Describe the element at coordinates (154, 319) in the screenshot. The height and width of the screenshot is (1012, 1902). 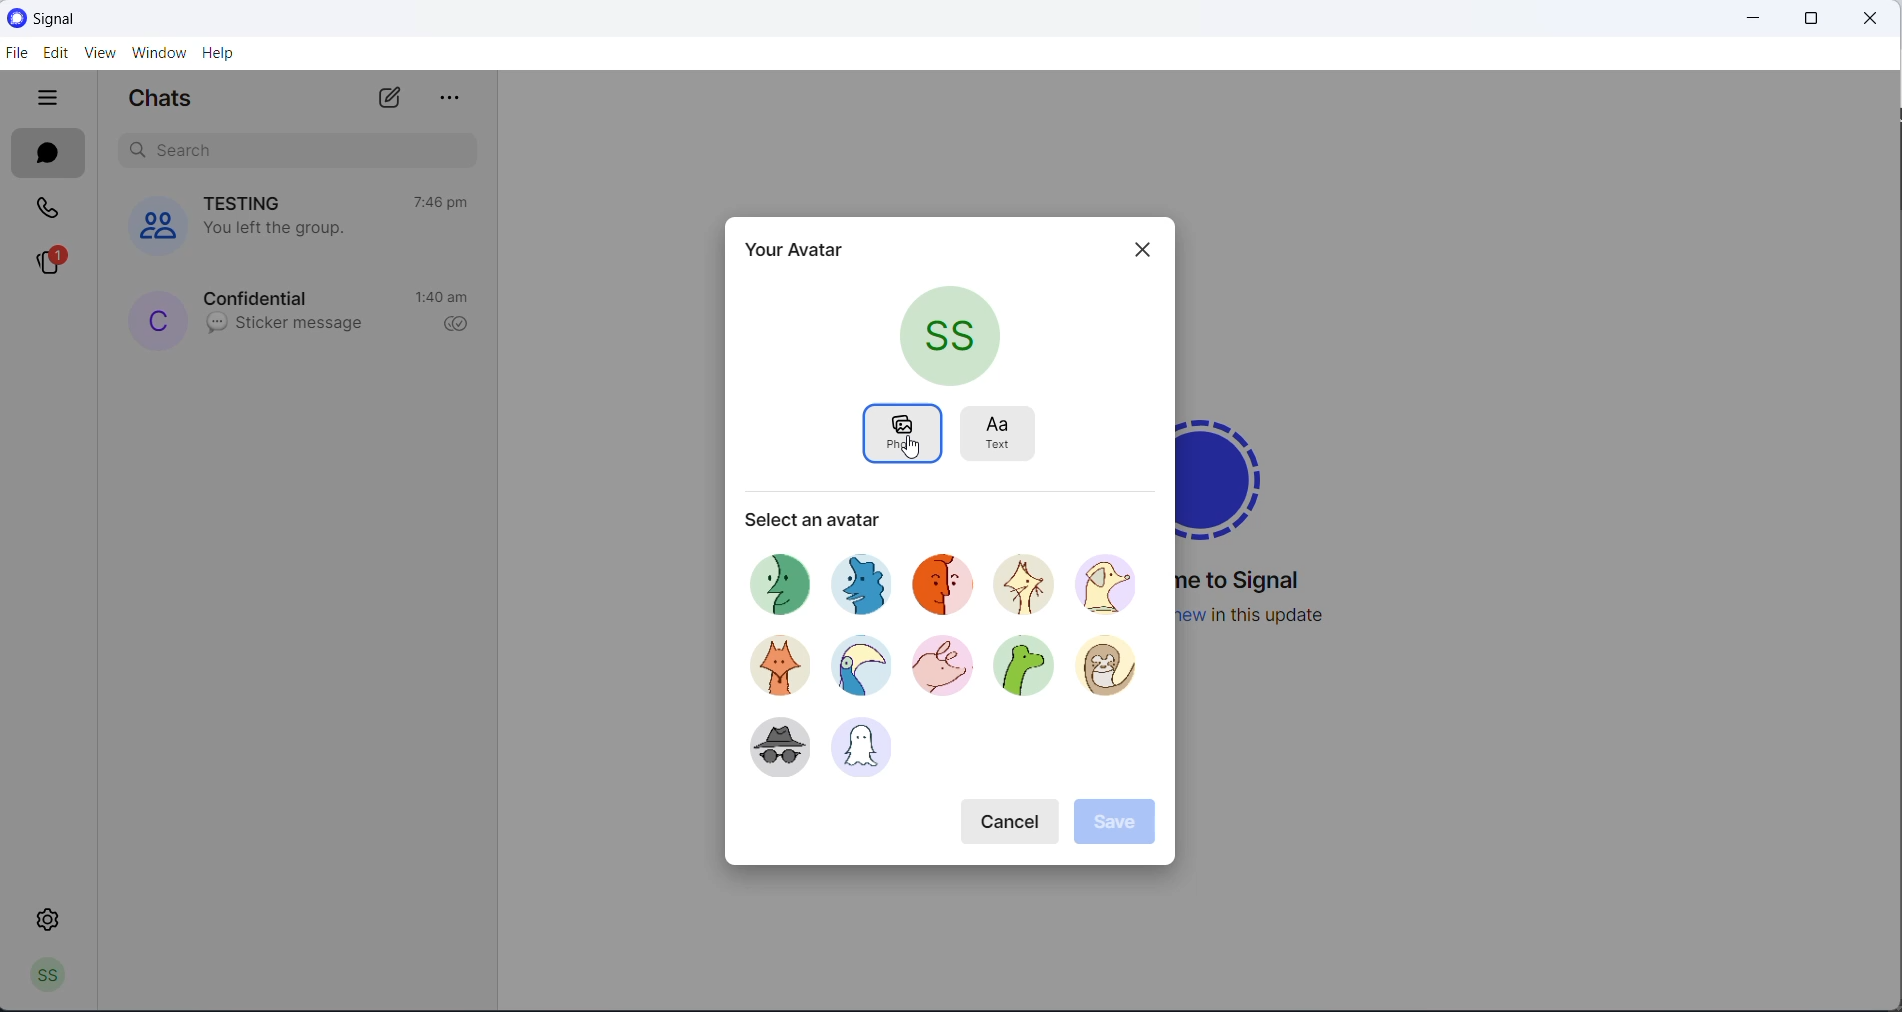
I see `profile picture` at that location.